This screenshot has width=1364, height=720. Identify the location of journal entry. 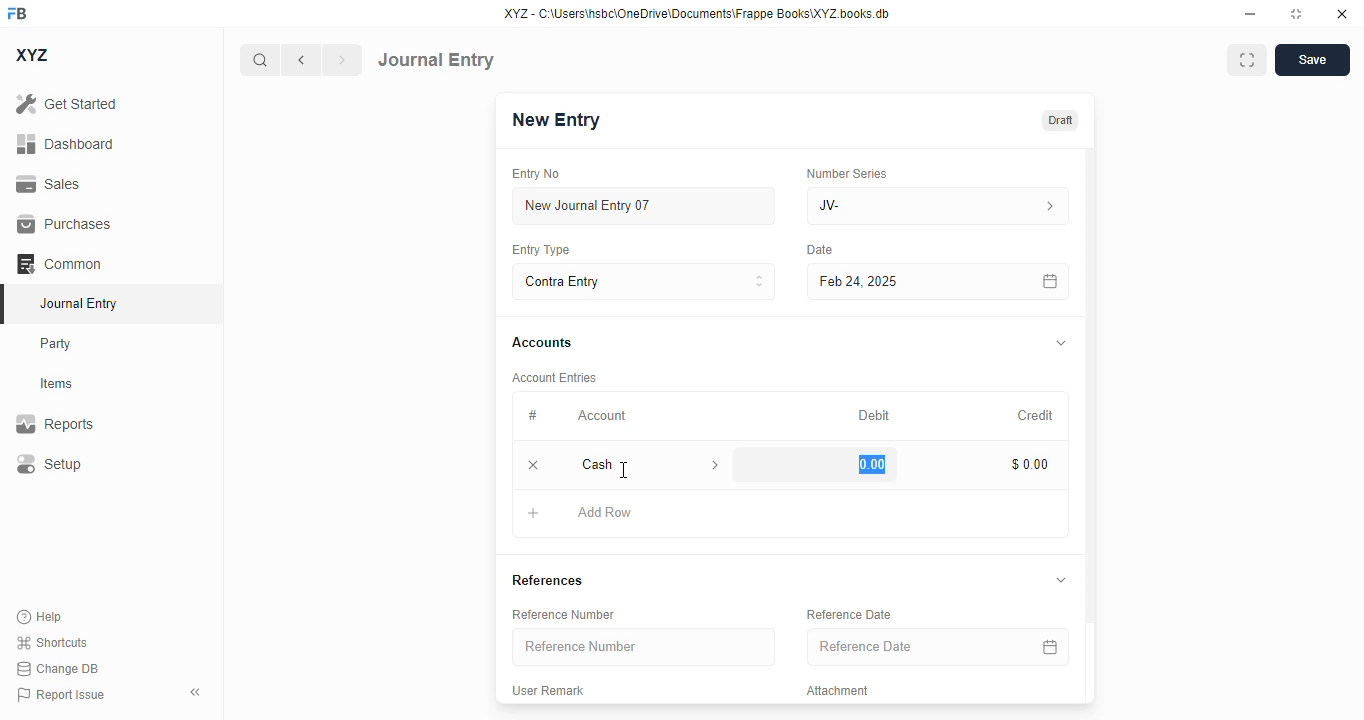
(80, 303).